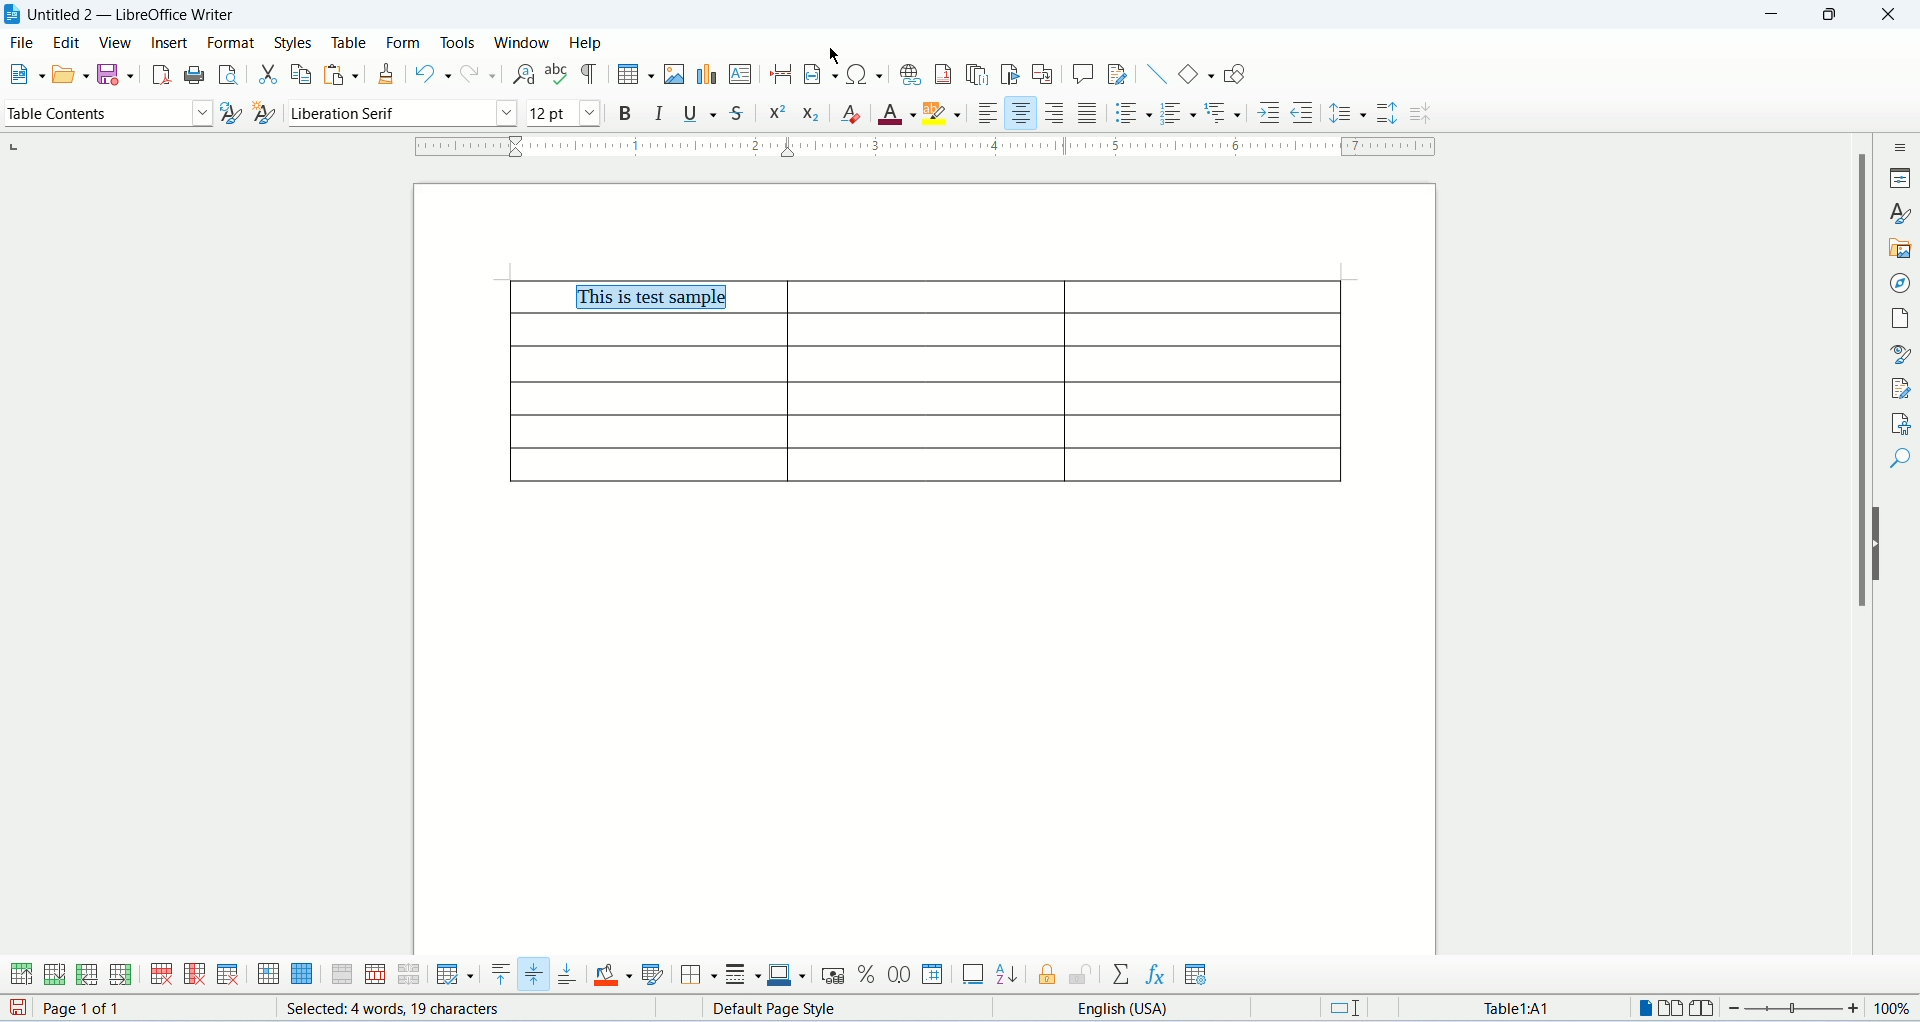 This screenshot has width=1920, height=1022. Describe the element at coordinates (524, 42) in the screenshot. I see `window` at that location.